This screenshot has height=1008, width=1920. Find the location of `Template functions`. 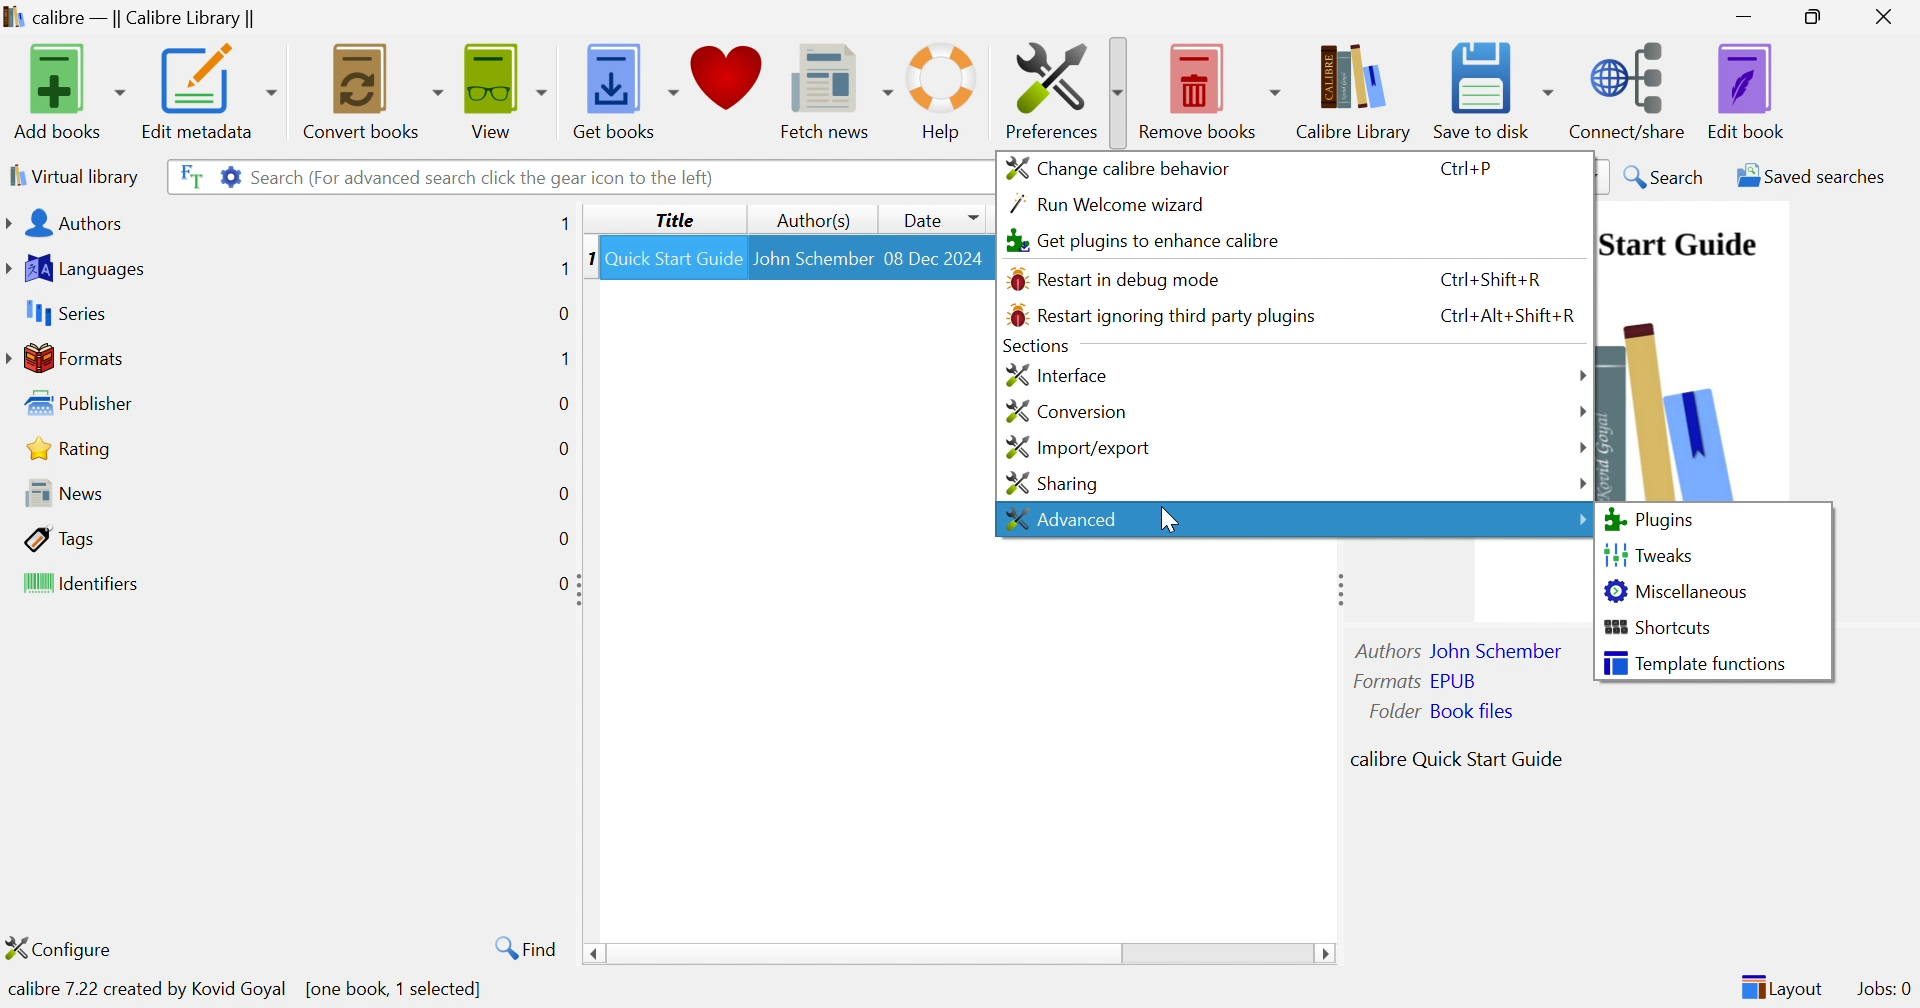

Template functions is located at coordinates (1695, 662).